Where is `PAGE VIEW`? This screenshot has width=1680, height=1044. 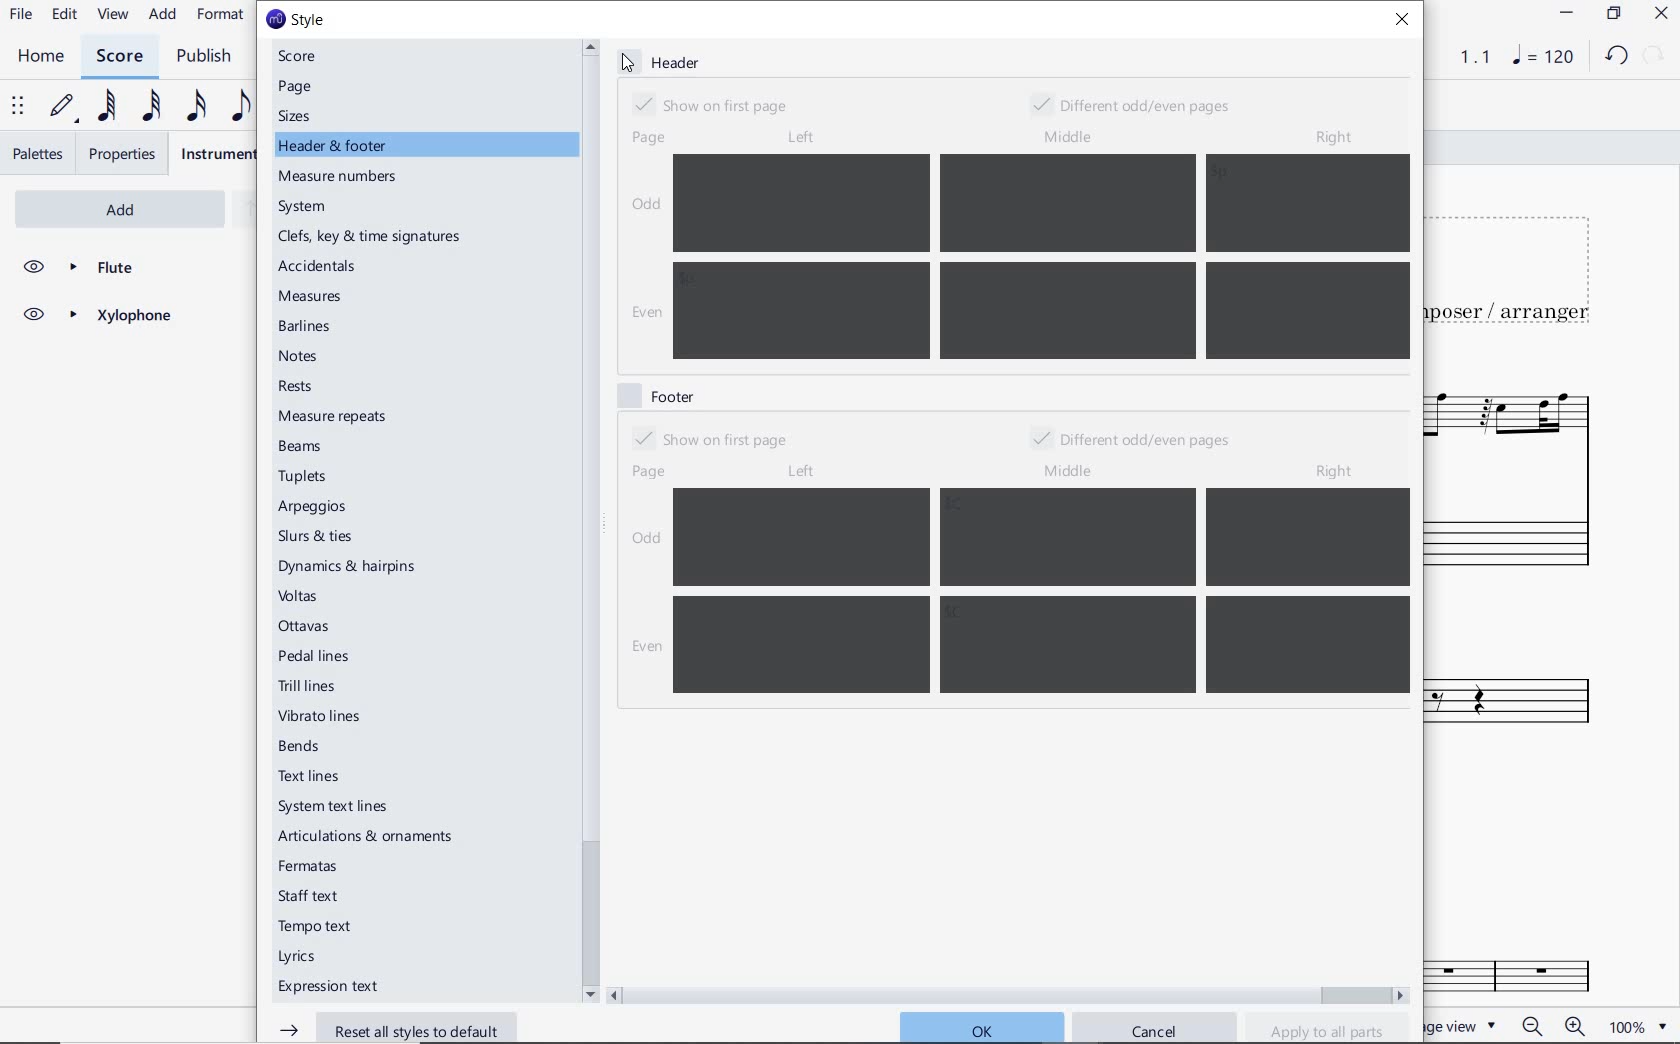
PAGE VIEW is located at coordinates (1467, 1025).